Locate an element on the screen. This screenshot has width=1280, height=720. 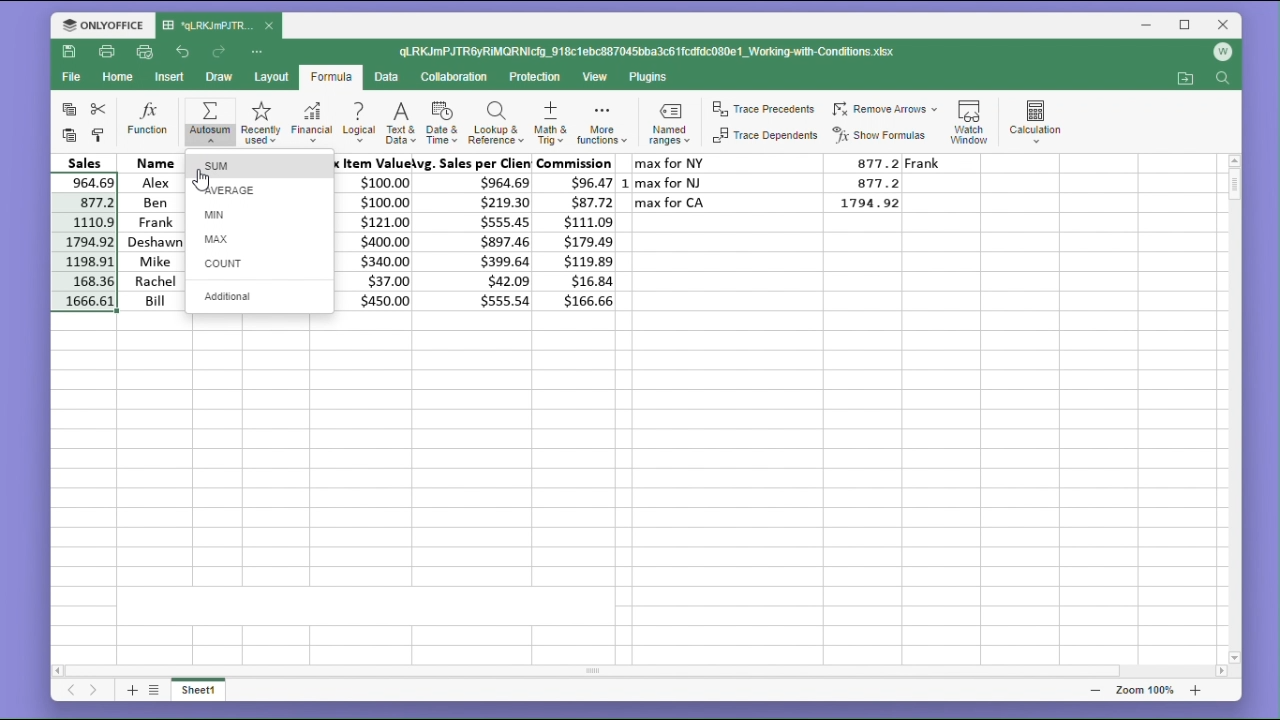
close is located at coordinates (270, 27).